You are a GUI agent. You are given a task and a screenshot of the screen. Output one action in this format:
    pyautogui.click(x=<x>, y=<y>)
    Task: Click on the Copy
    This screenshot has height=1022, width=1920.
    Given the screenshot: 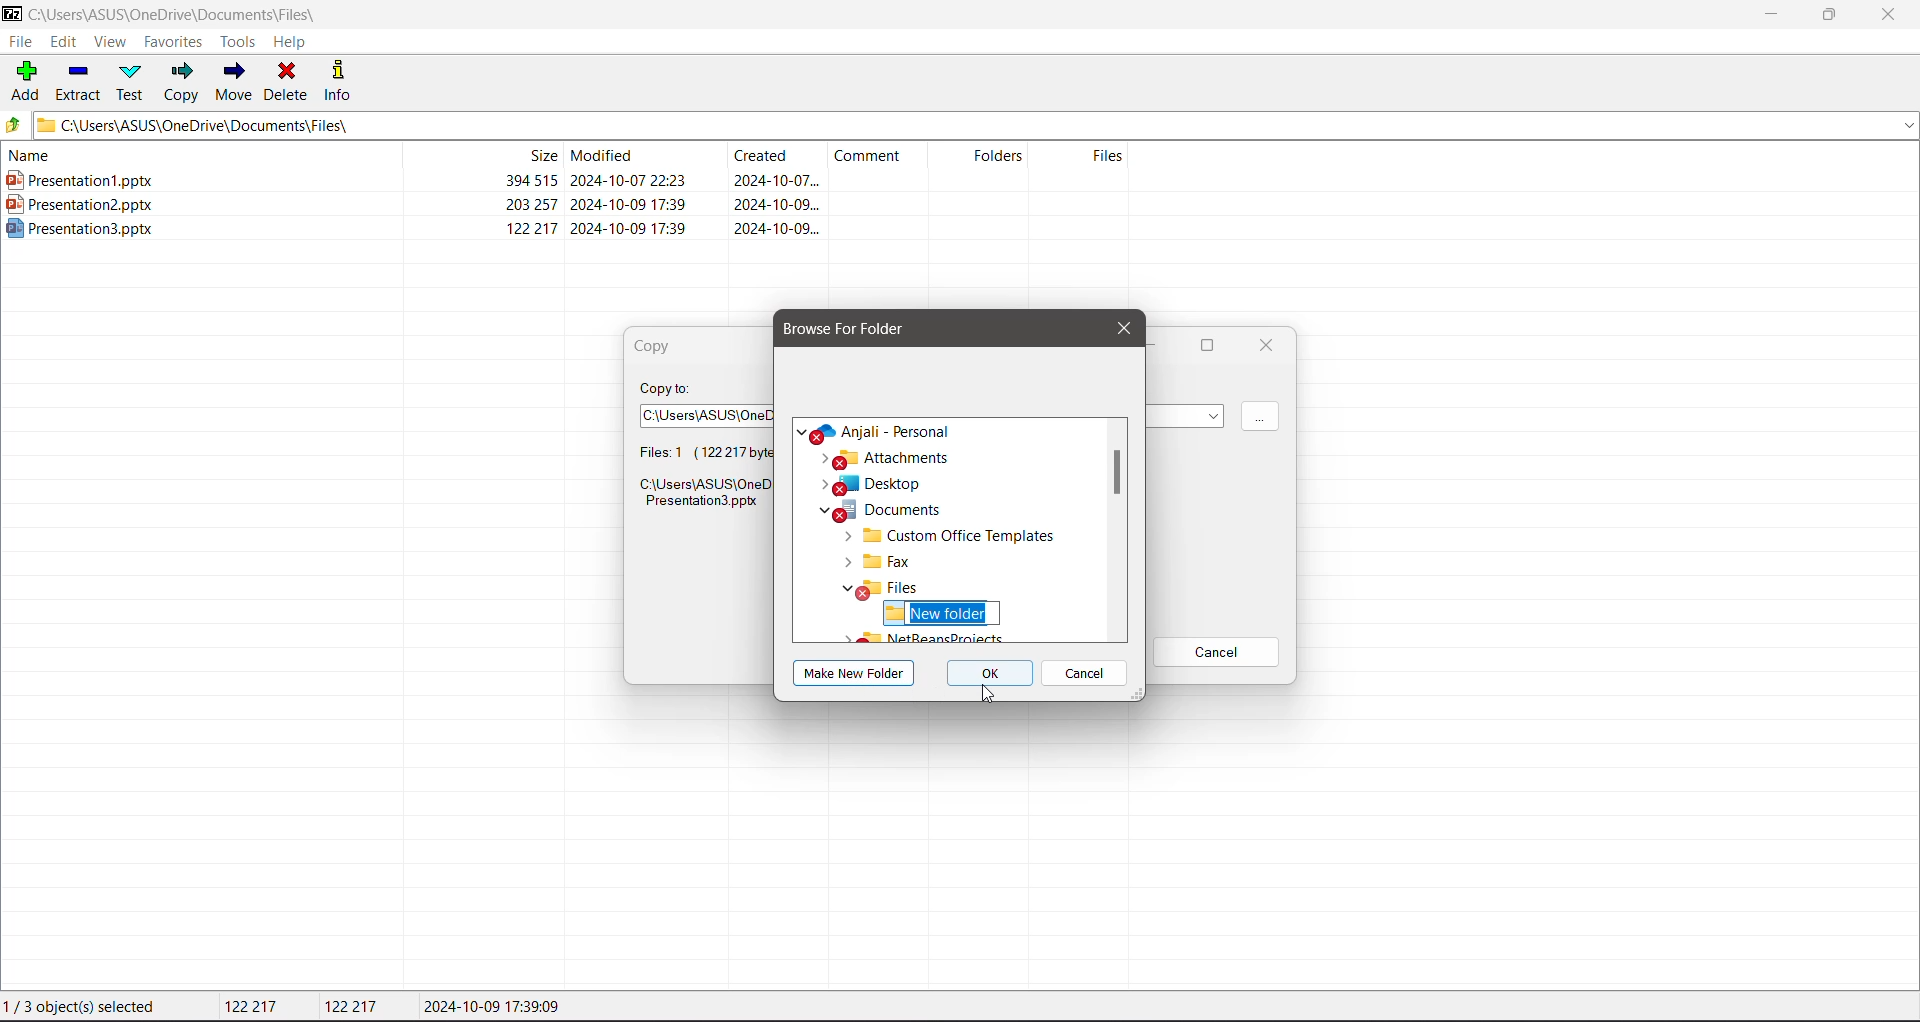 What is the action you would take?
    pyautogui.click(x=660, y=346)
    